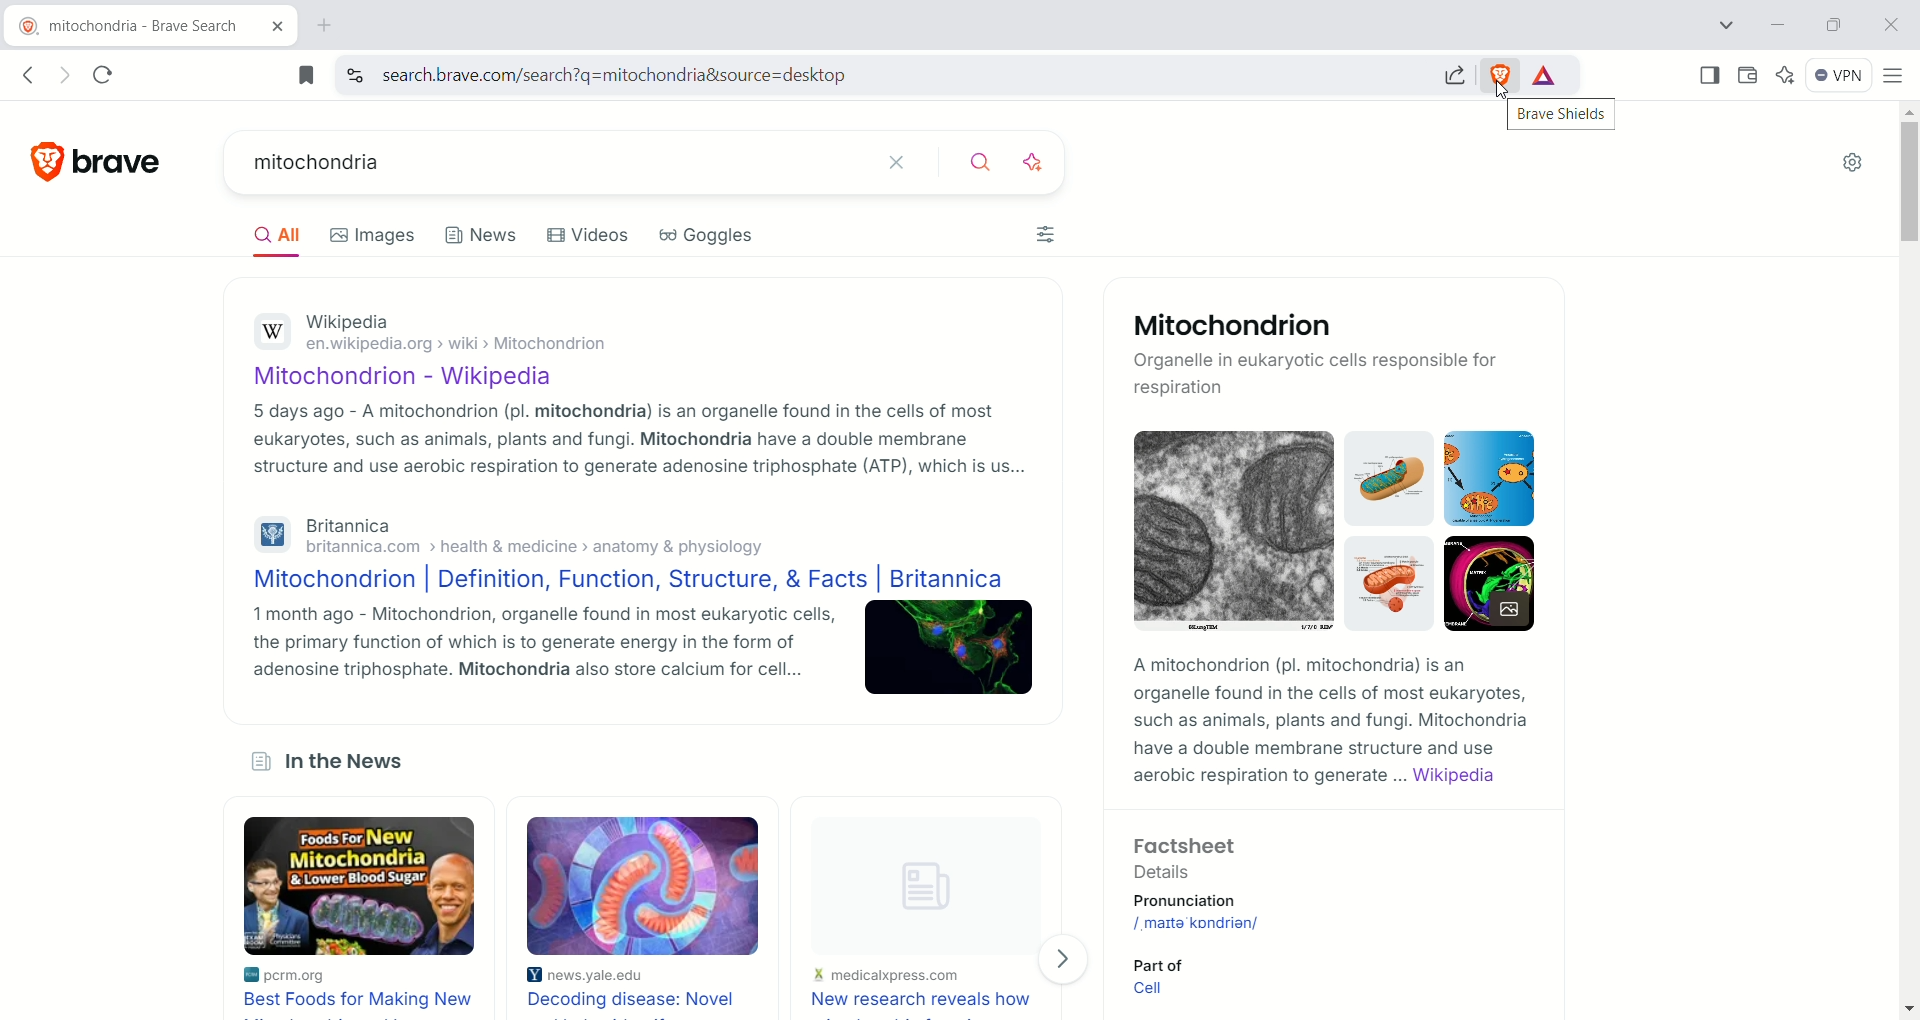 This screenshot has height=1020, width=1920. I want to click on , so click(1197, 923).